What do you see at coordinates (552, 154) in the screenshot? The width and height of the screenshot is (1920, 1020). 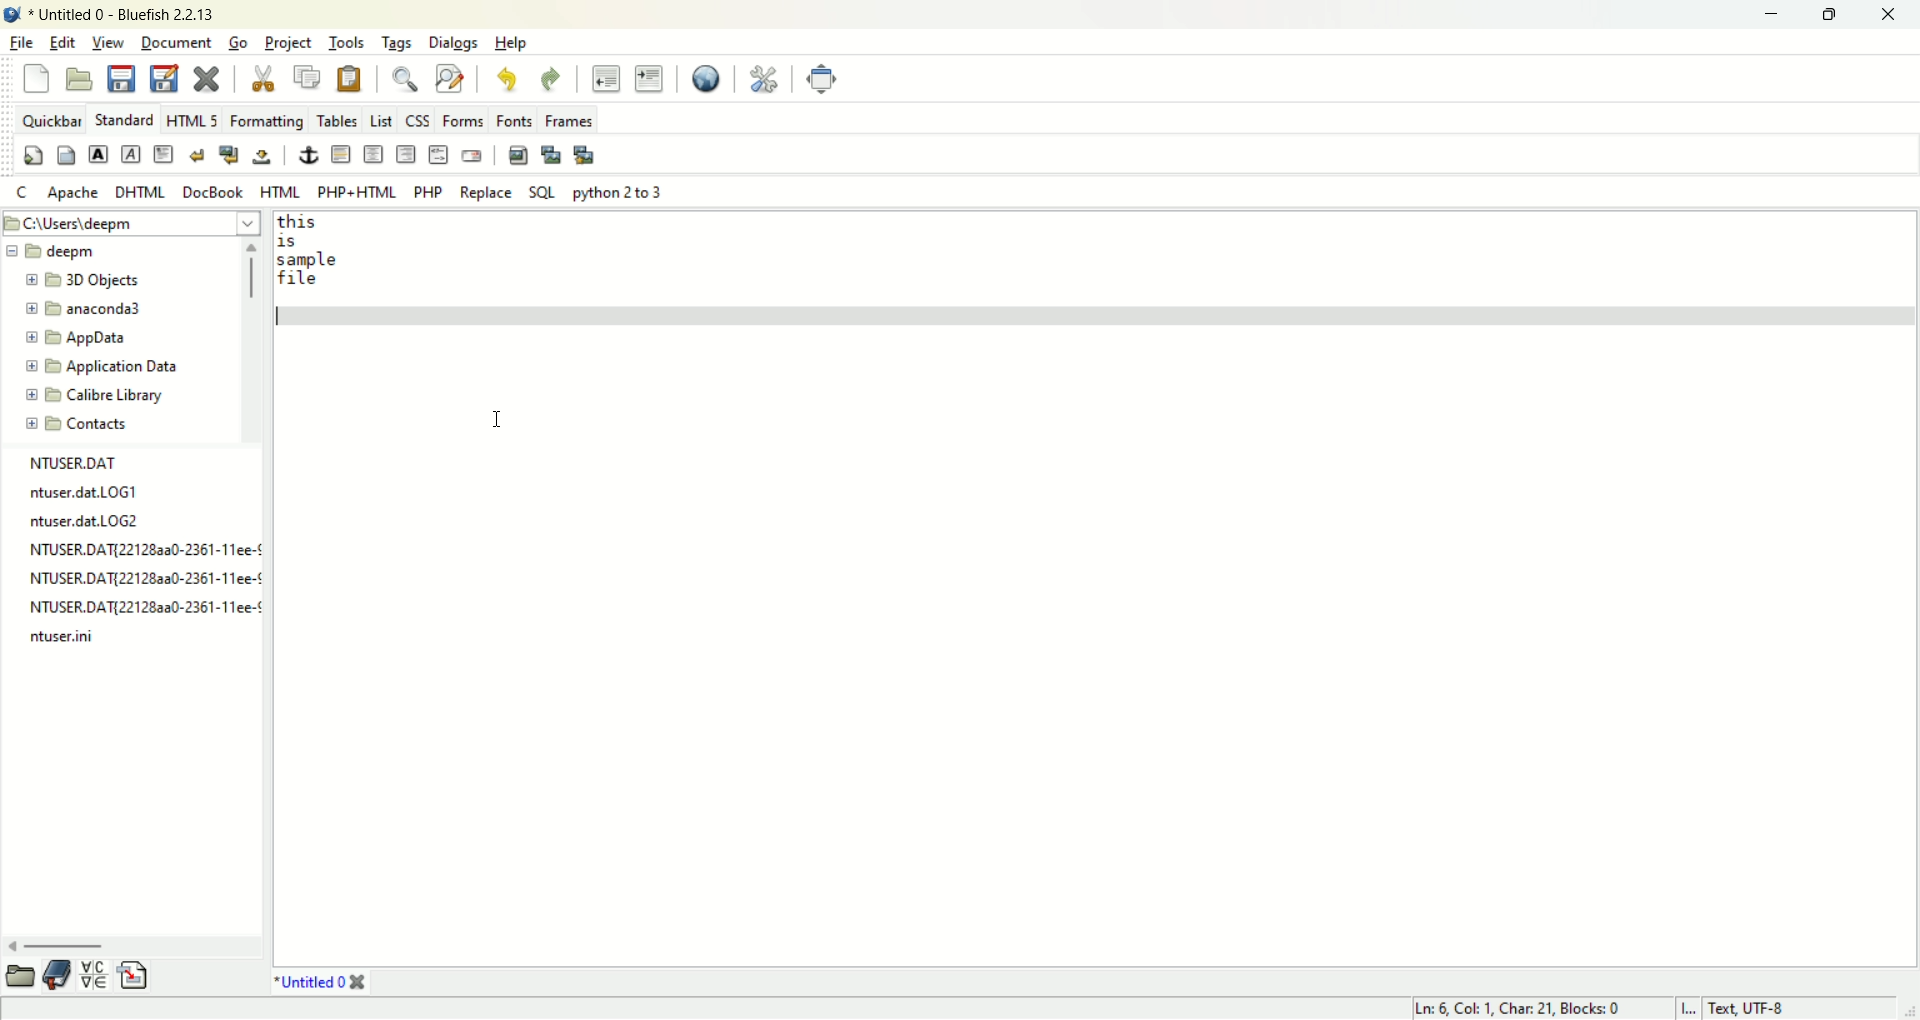 I see `insert thumbnail` at bounding box center [552, 154].